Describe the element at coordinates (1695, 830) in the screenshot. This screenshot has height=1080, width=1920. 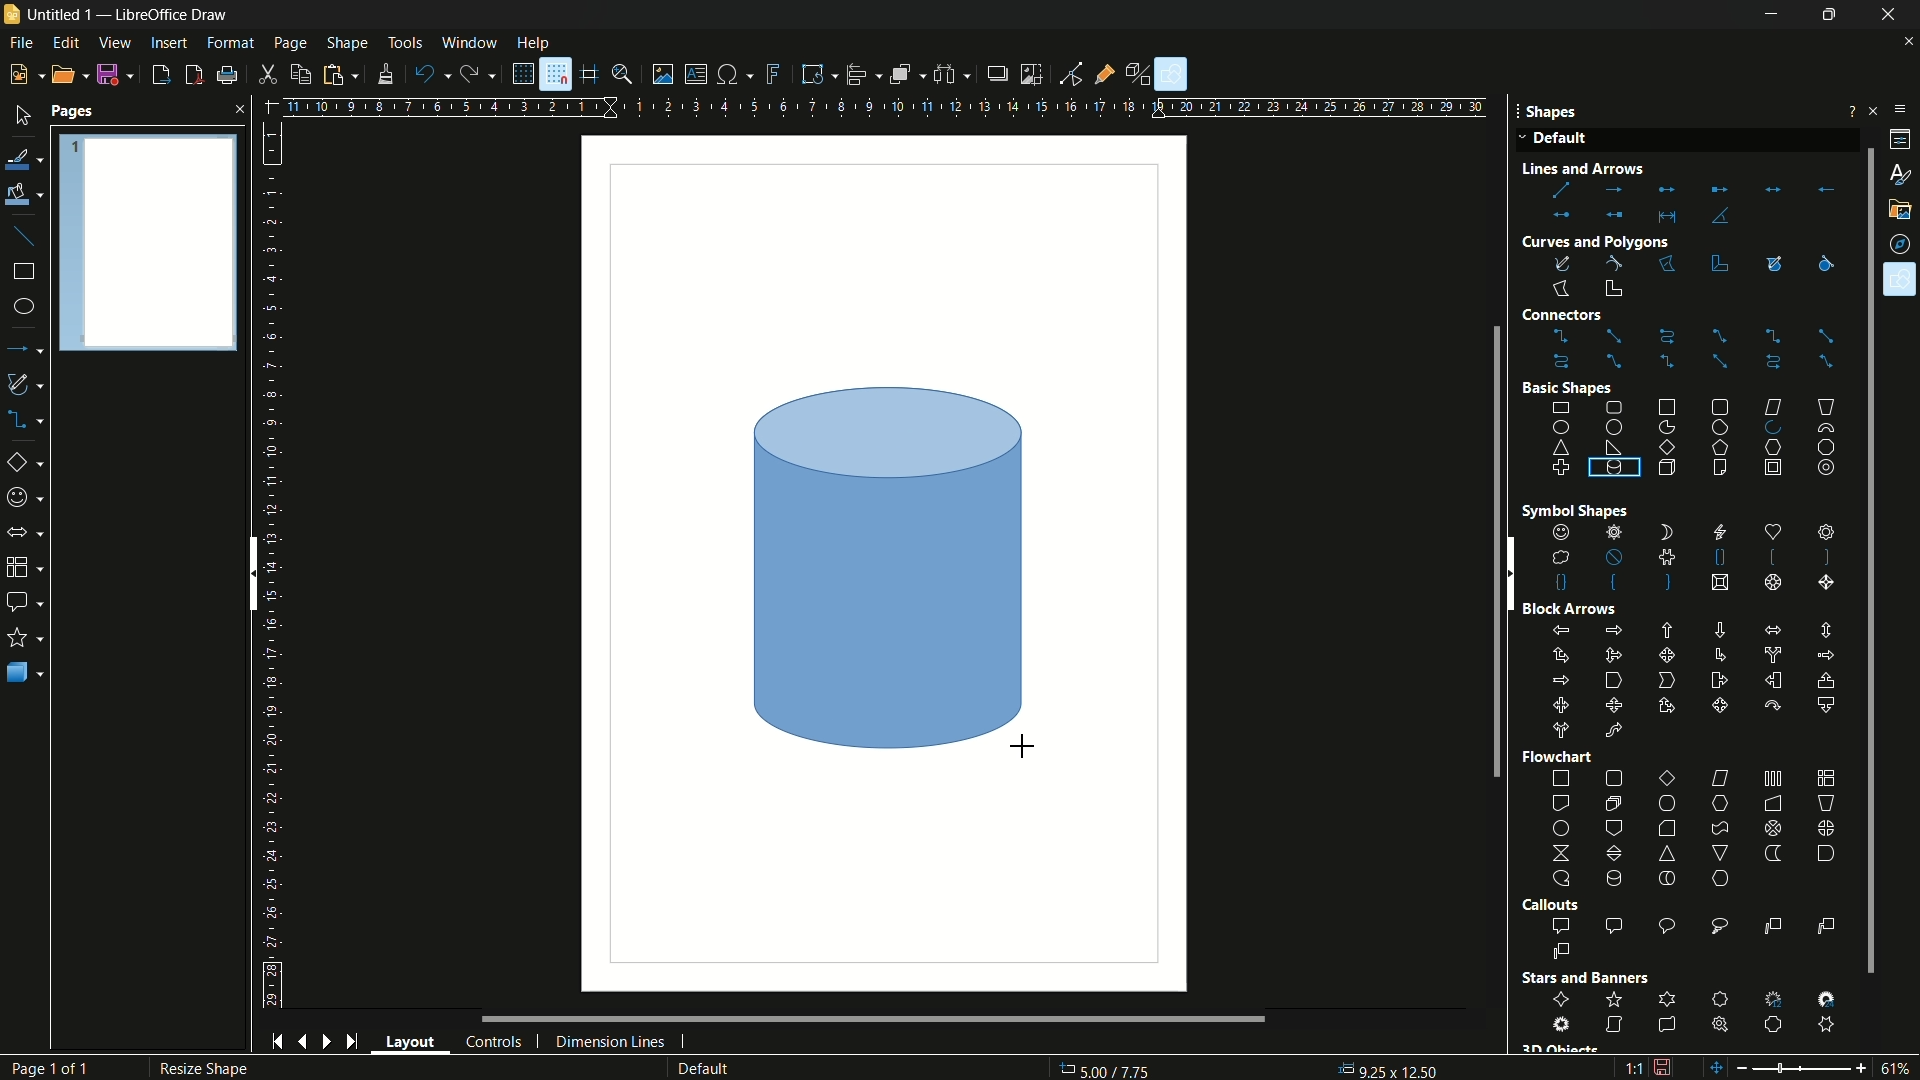
I see `flowchart` at that location.